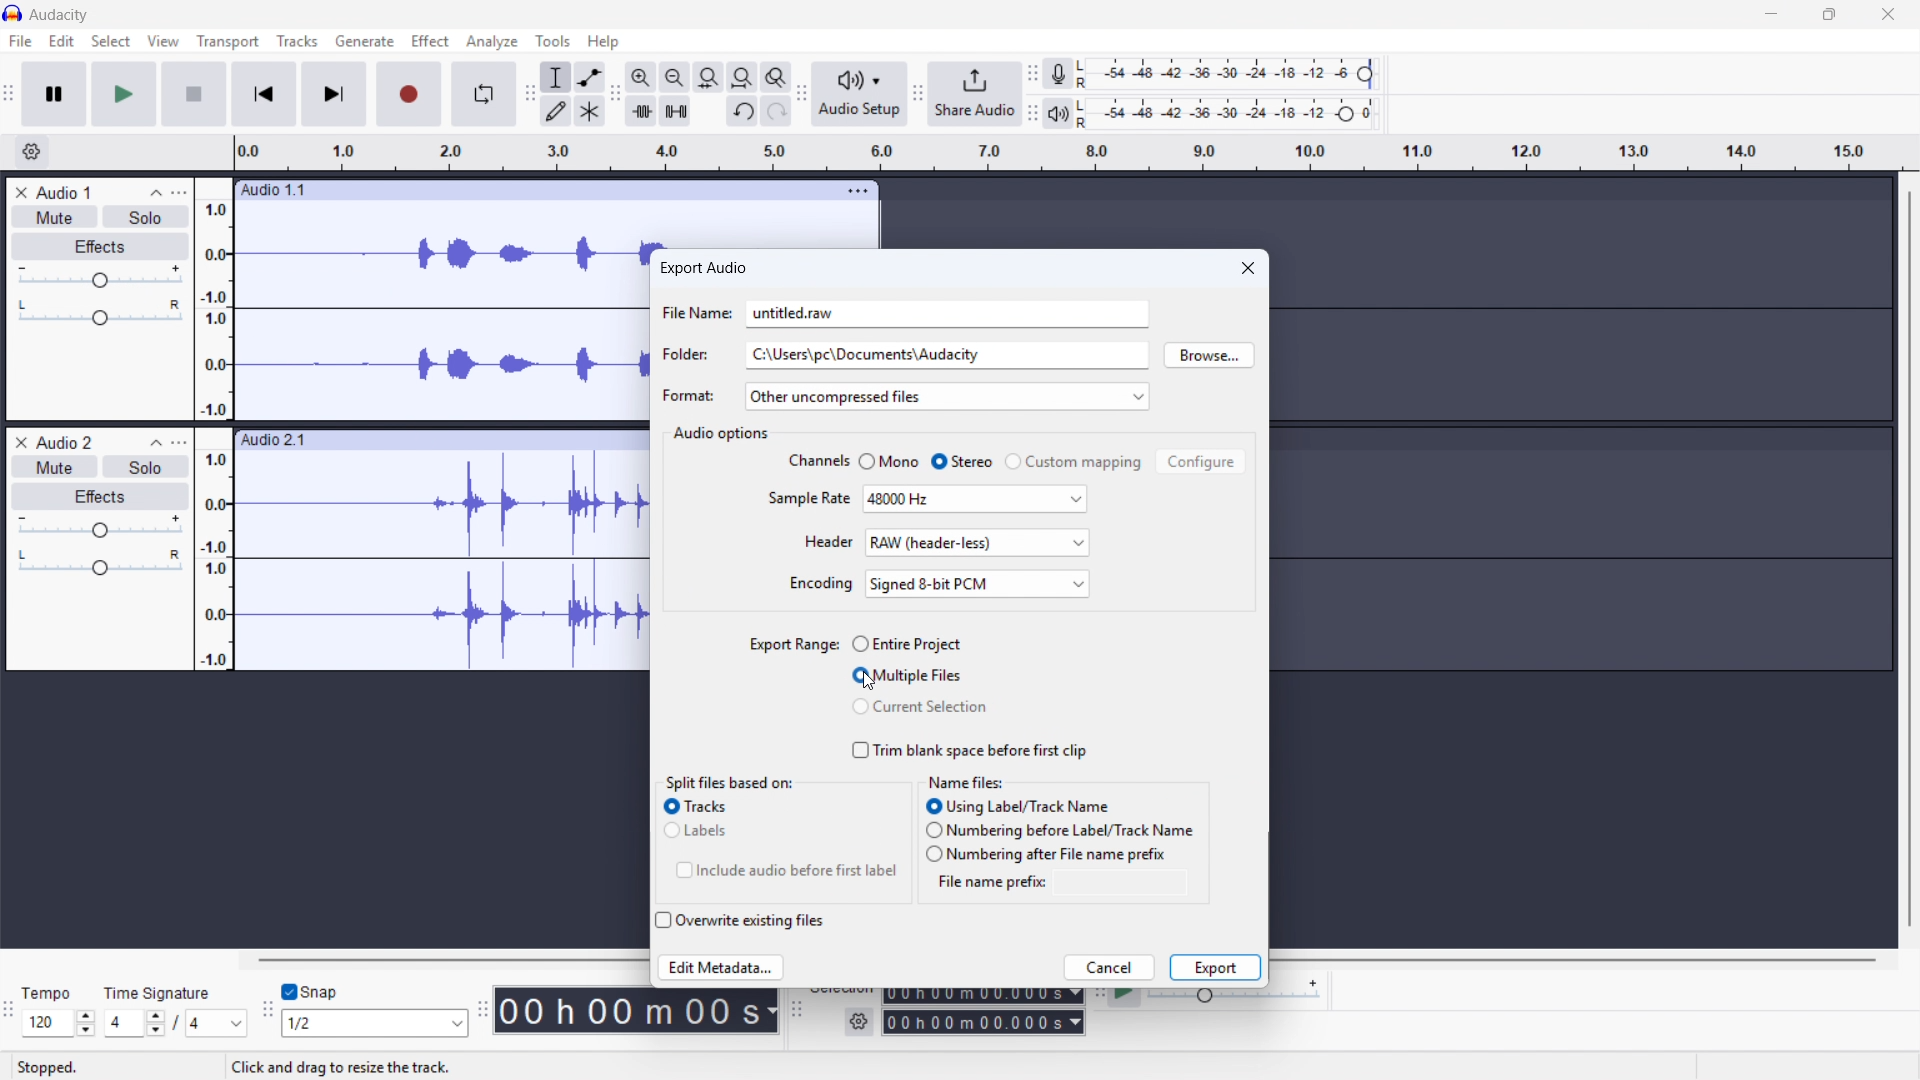 The width and height of the screenshot is (1920, 1080). What do you see at coordinates (696, 312) in the screenshot?
I see `file name` at bounding box center [696, 312].